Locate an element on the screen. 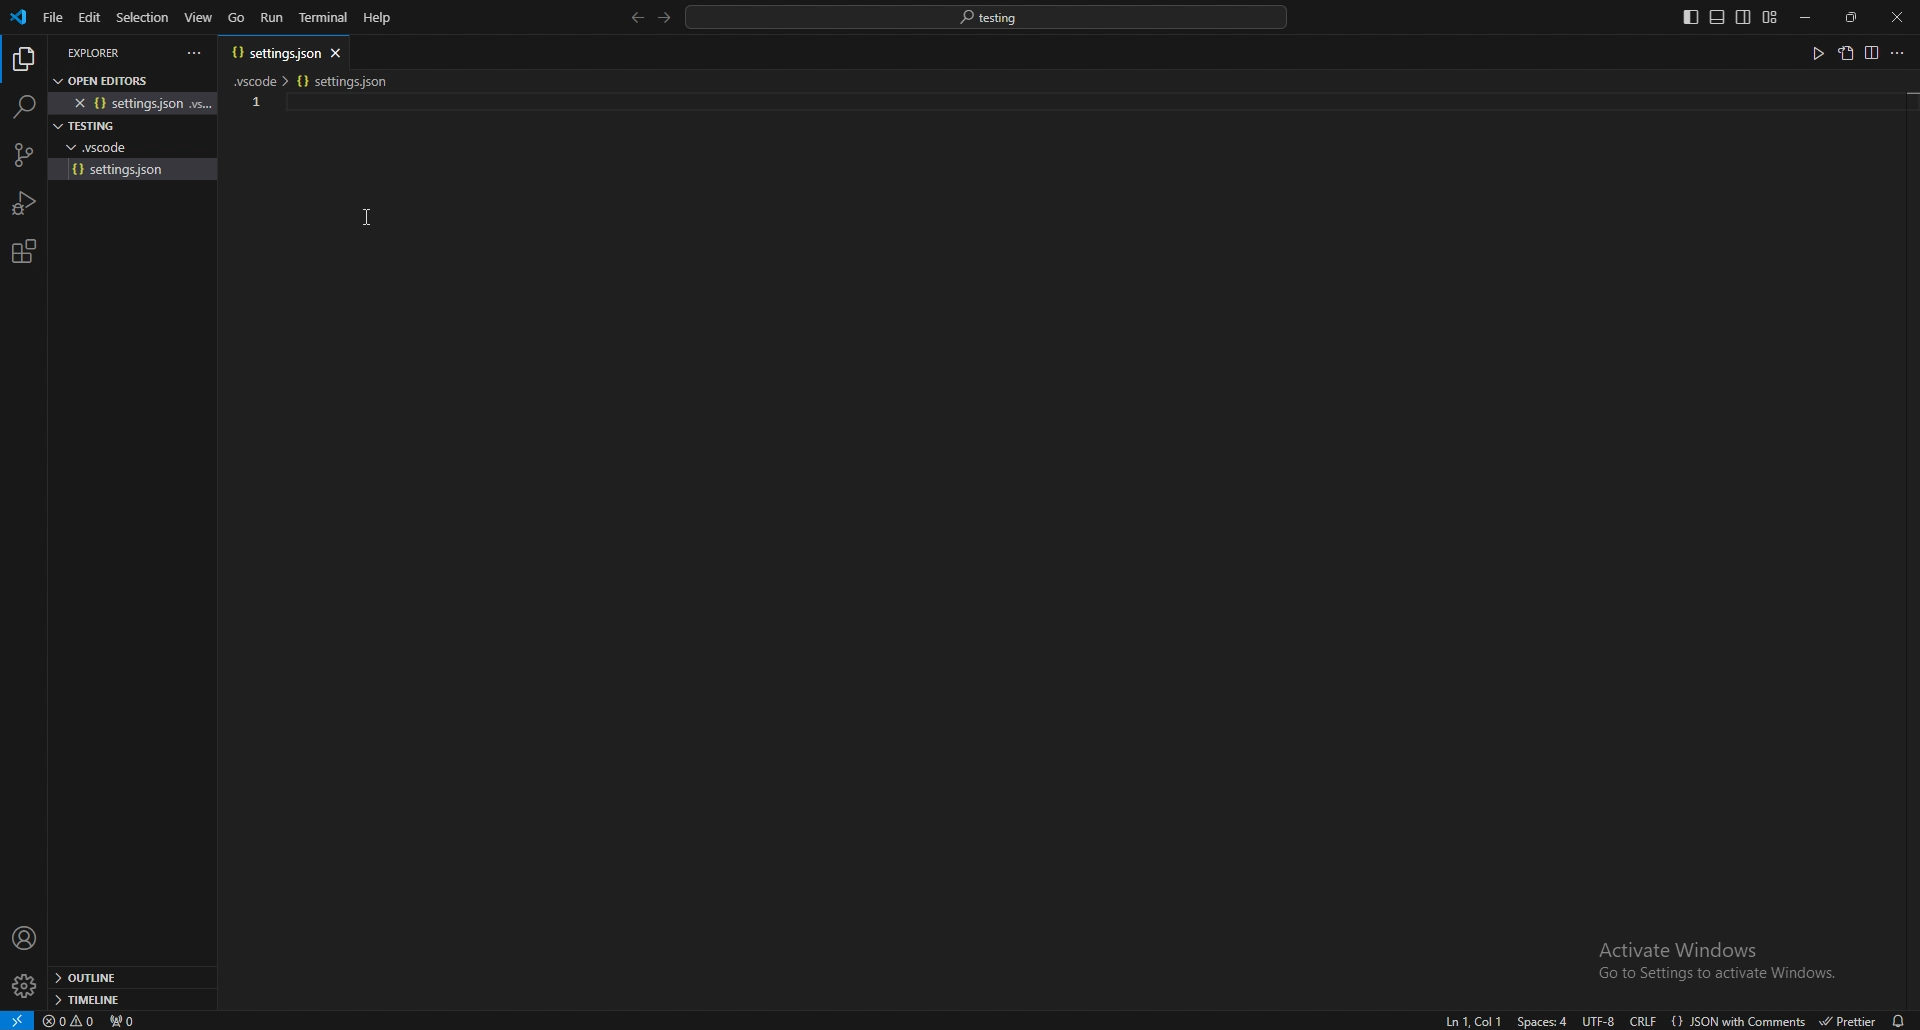 The height and width of the screenshot is (1030, 1920). search is located at coordinates (23, 106).